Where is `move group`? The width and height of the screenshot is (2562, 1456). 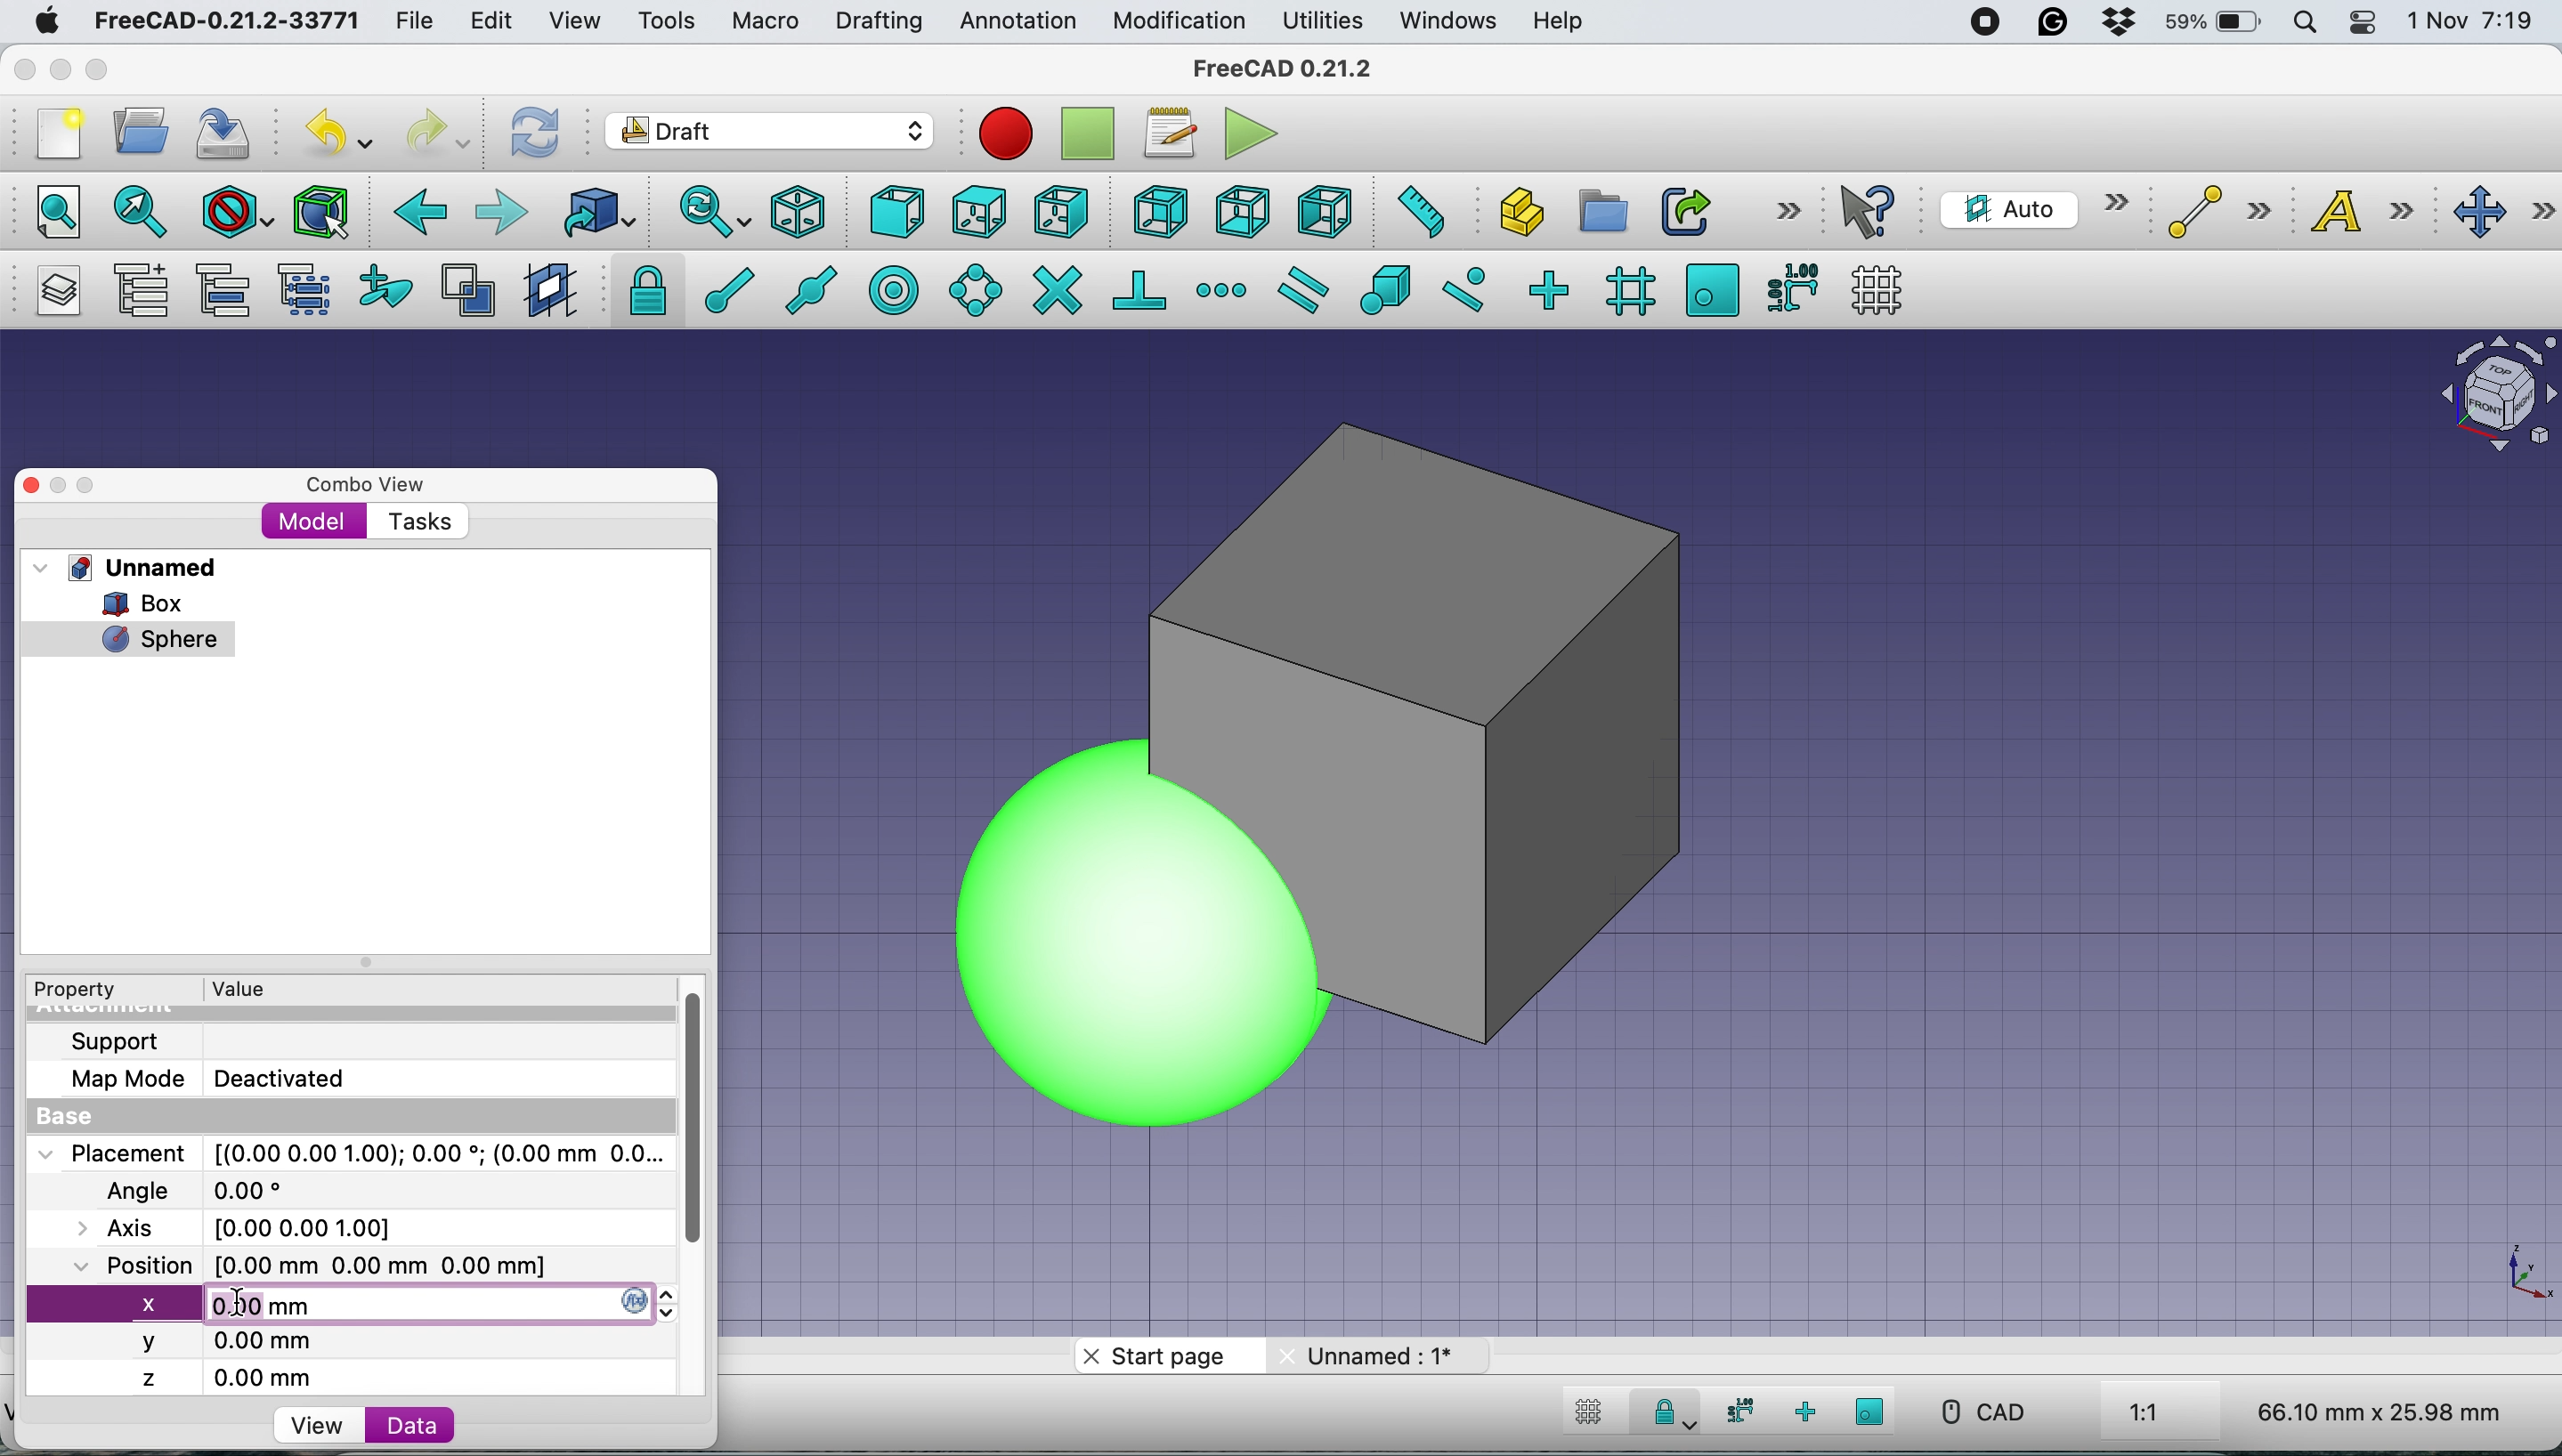
move group is located at coordinates (228, 290).